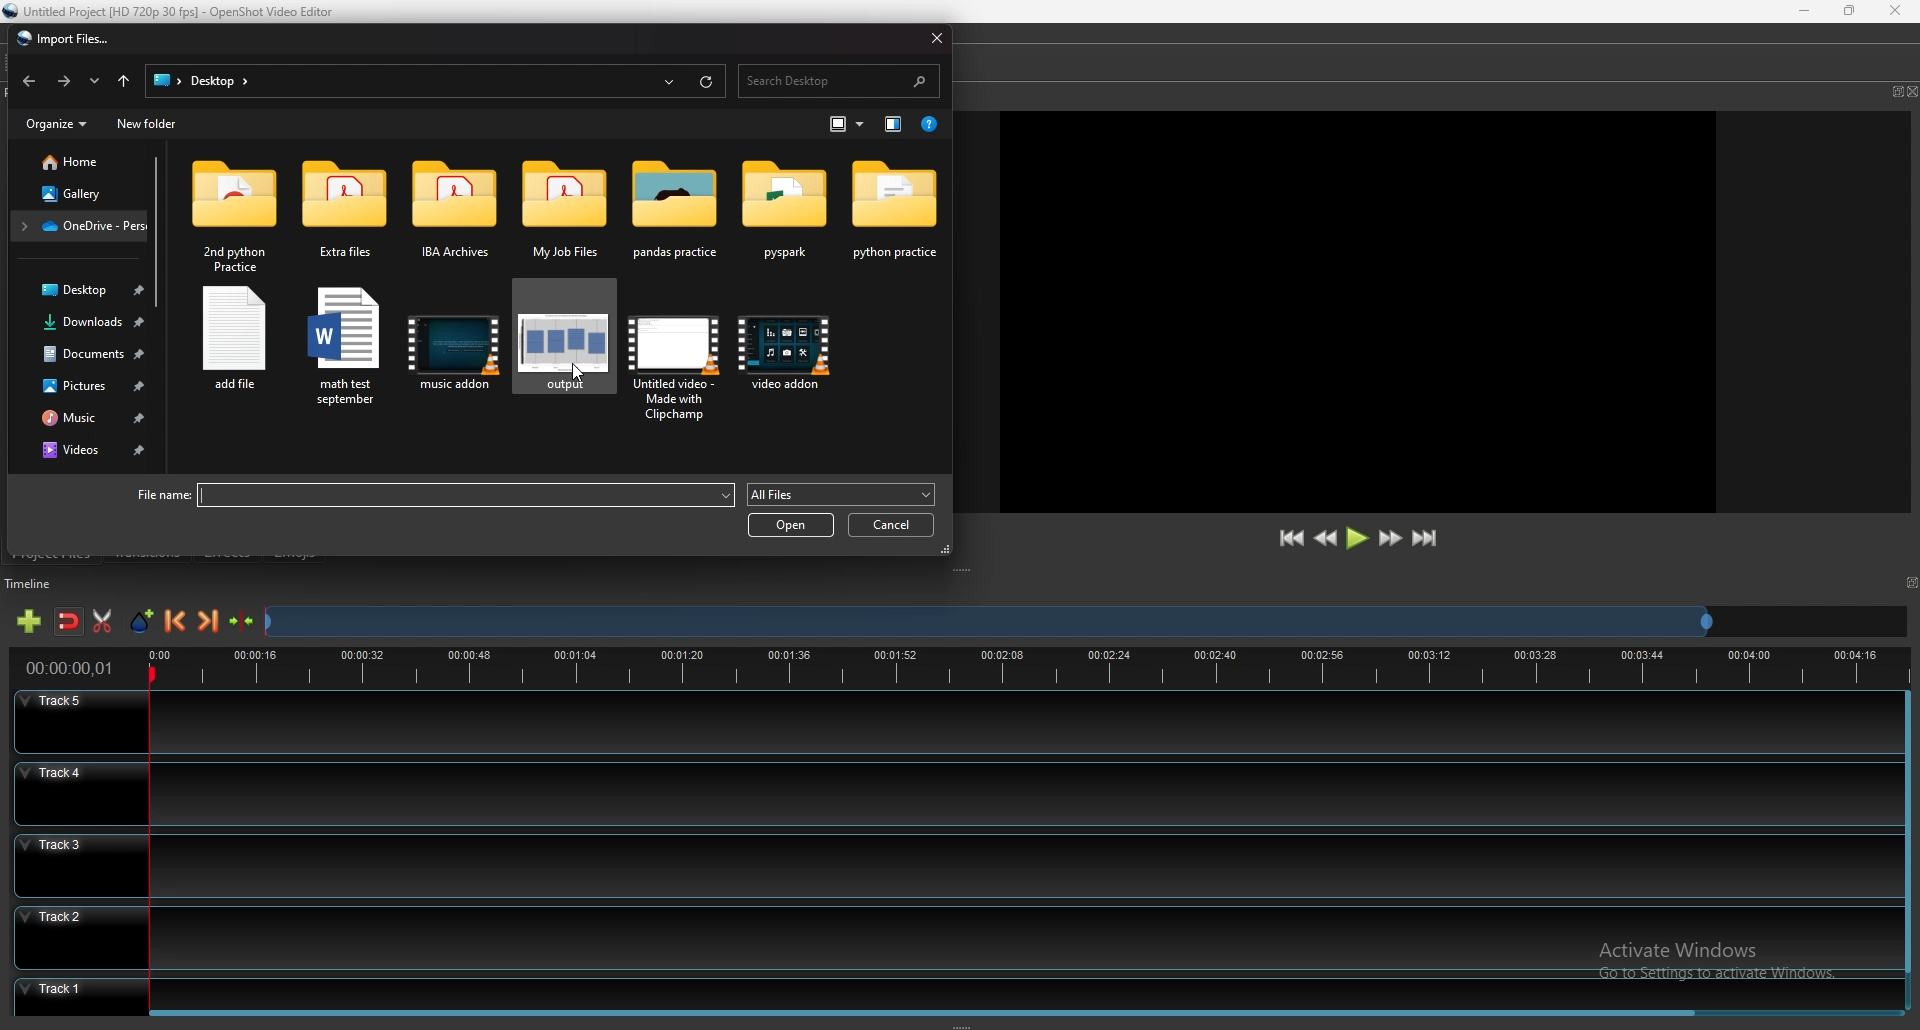 The height and width of the screenshot is (1030, 1920). Describe the element at coordinates (29, 79) in the screenshot. I see `back` at that location.